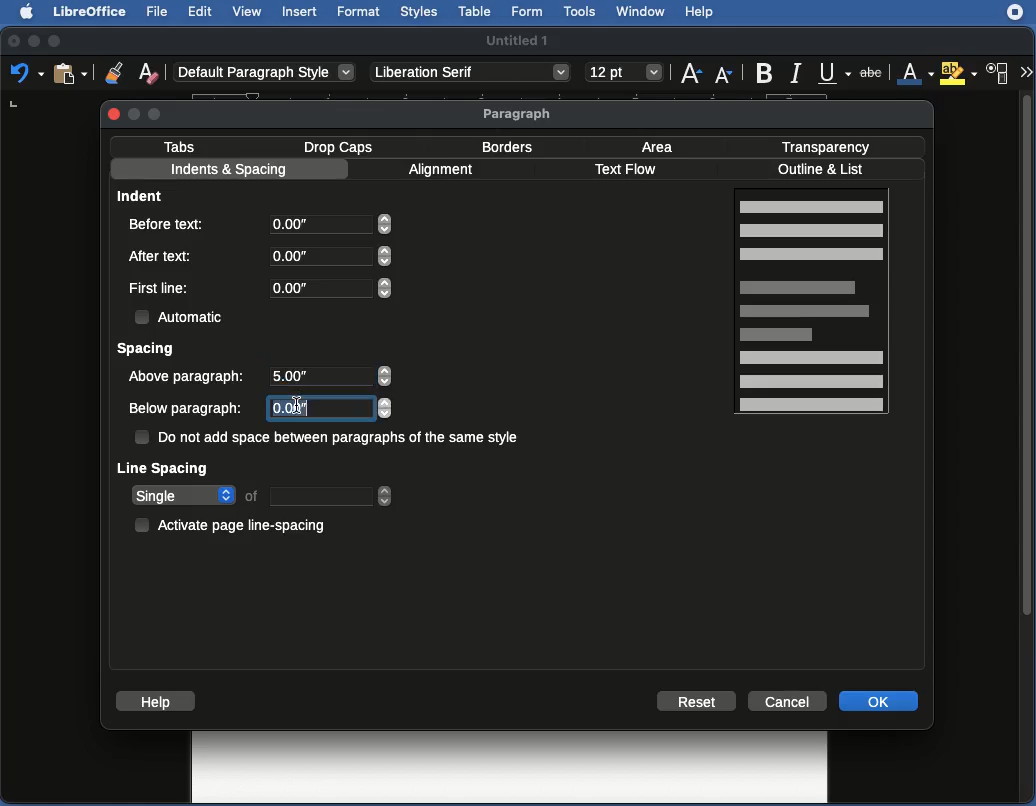 The height and width of the screenshot is (806, 1036). I want to click on Window, so click(640, 12).